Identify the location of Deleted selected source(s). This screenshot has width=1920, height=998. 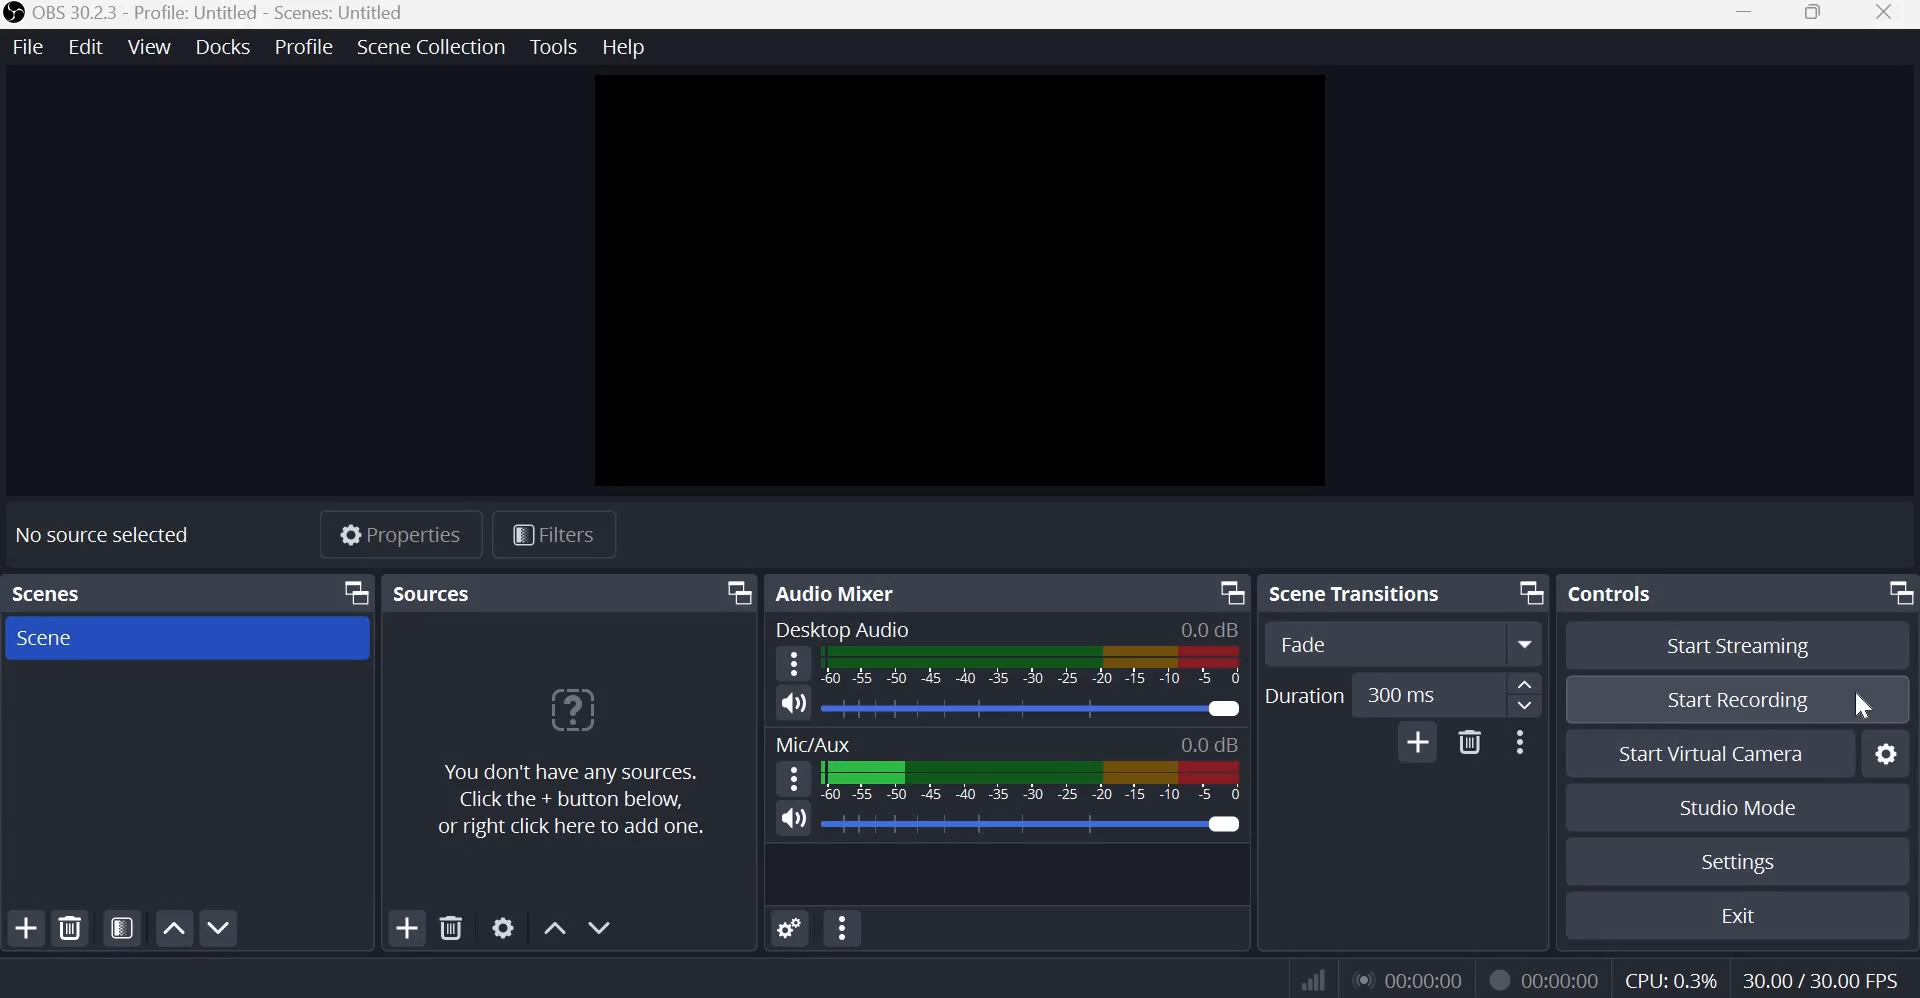
(451, 929).